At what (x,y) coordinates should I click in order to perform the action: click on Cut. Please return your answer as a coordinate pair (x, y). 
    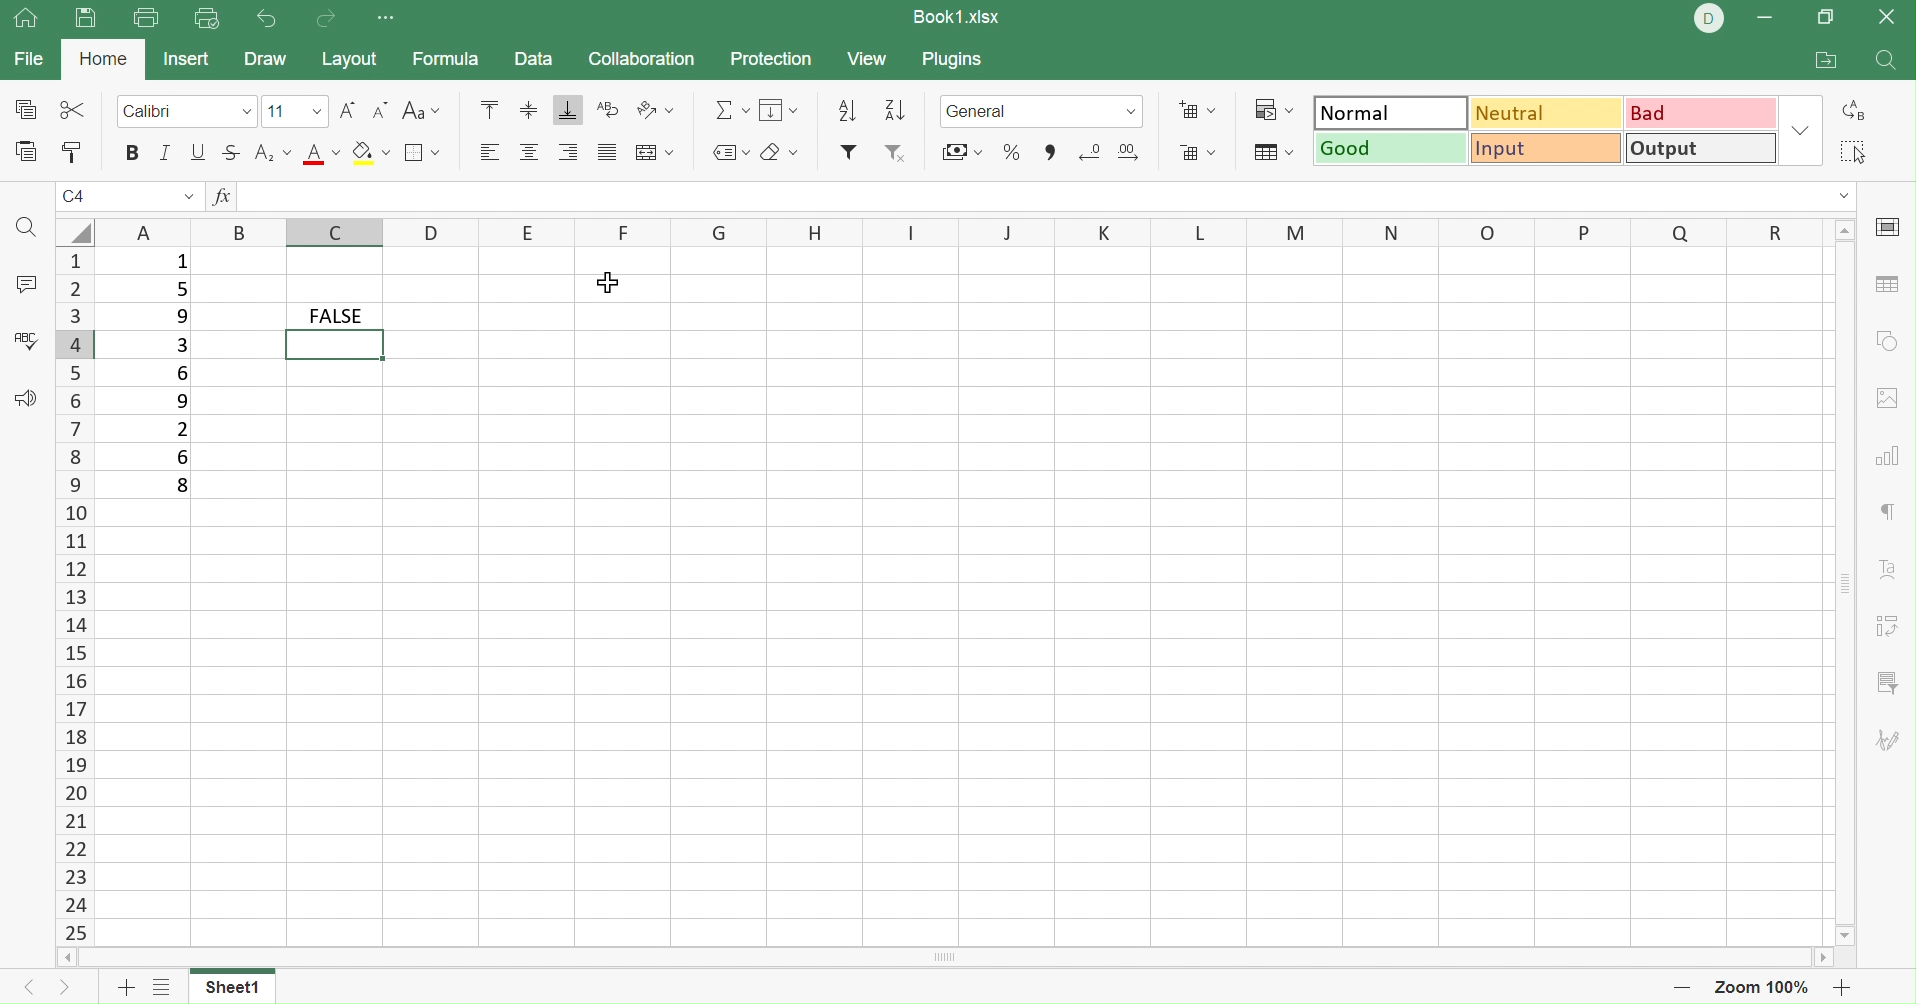
    Looking at the image, I should click on (72, 110).